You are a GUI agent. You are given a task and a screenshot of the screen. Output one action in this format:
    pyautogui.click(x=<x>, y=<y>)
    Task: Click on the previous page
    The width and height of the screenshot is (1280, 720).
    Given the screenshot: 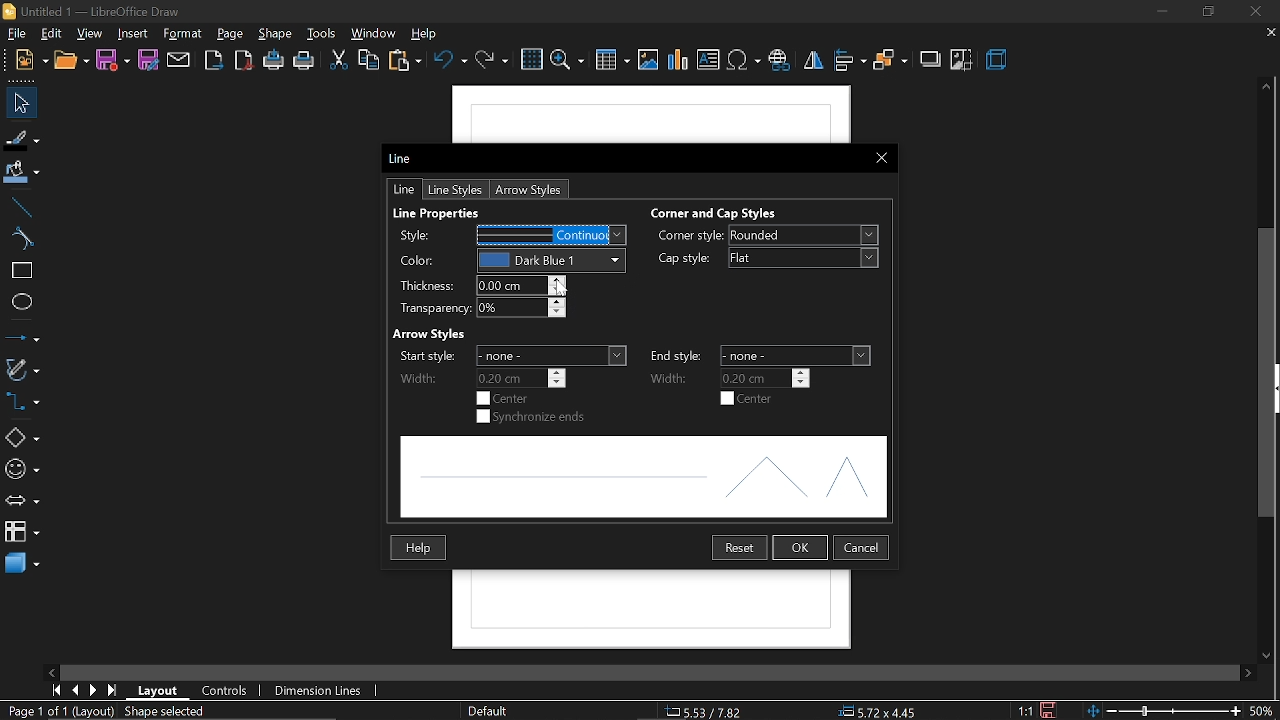 What is the action you would take?
    pyautogui.click(x=75, y=690)
    